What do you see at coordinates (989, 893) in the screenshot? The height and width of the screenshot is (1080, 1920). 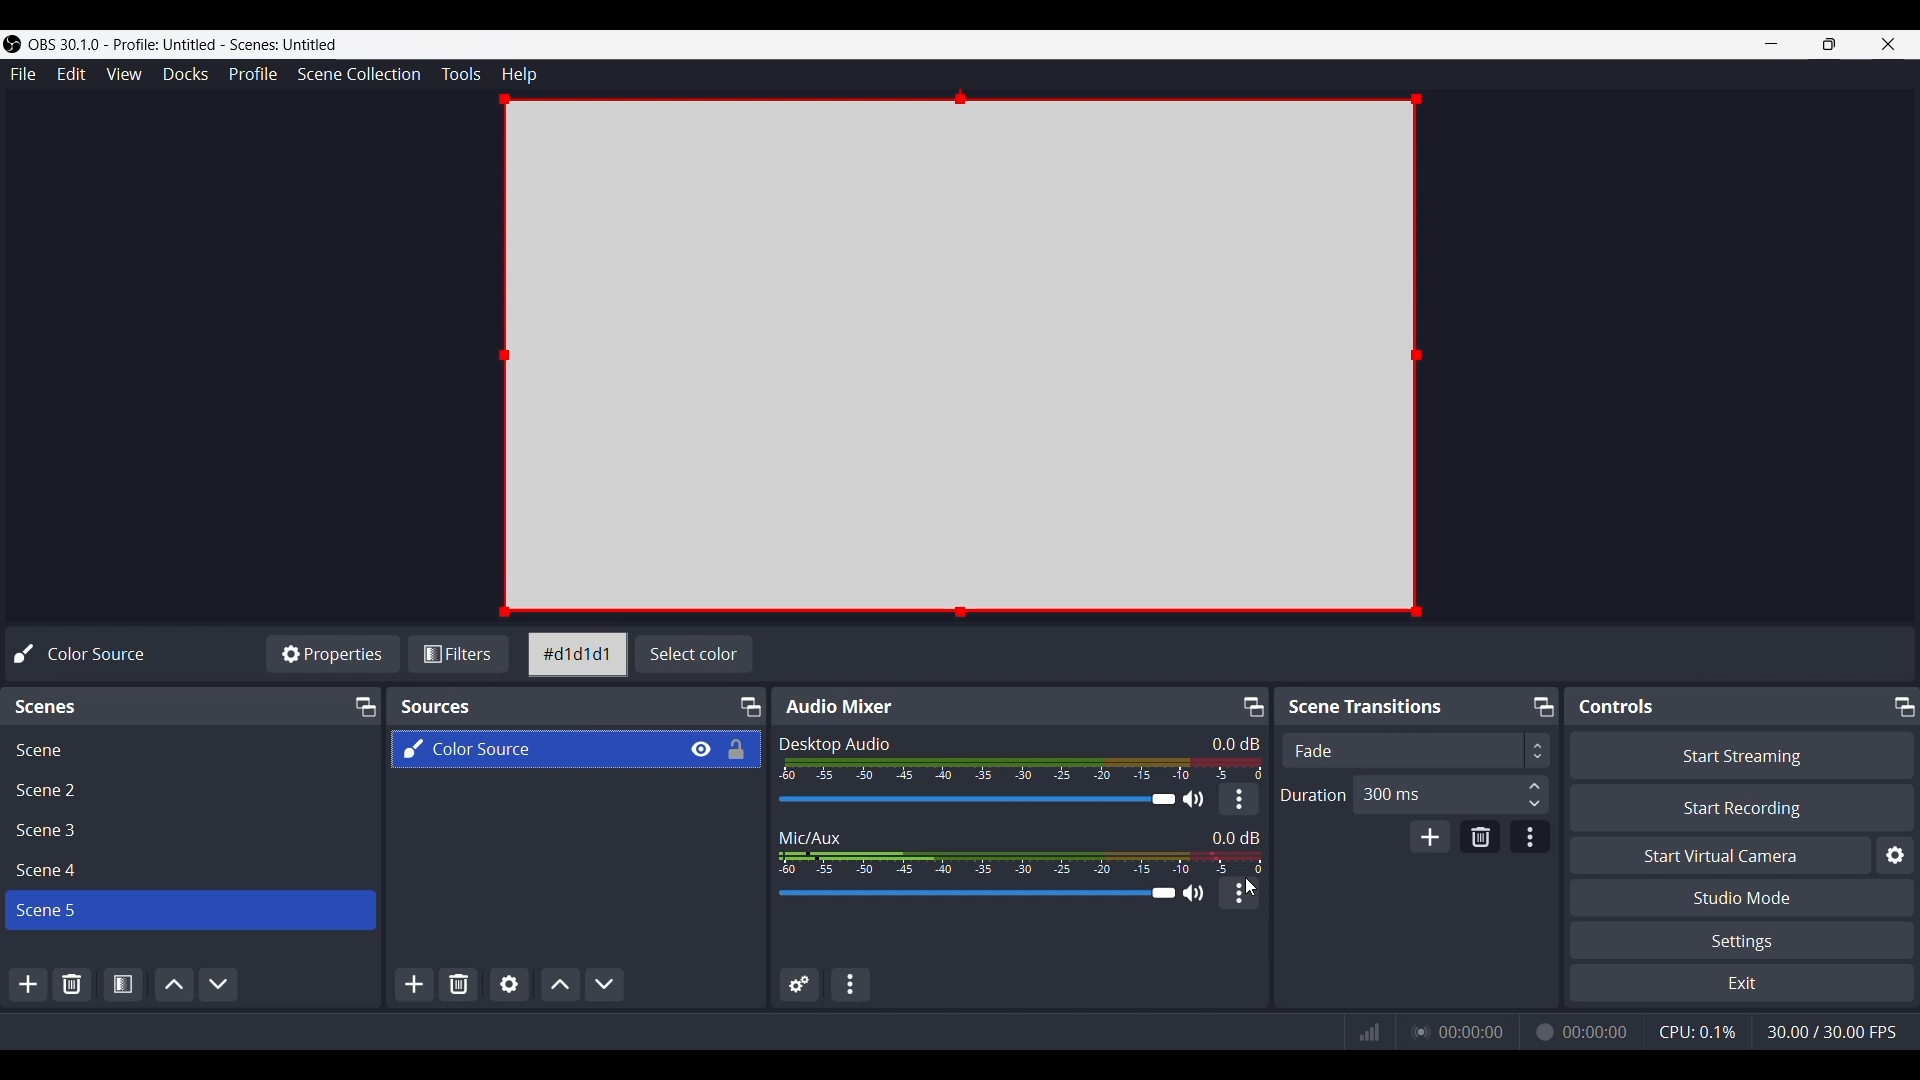 I see `Volume Adjuster` at bounding box center [989, 893].